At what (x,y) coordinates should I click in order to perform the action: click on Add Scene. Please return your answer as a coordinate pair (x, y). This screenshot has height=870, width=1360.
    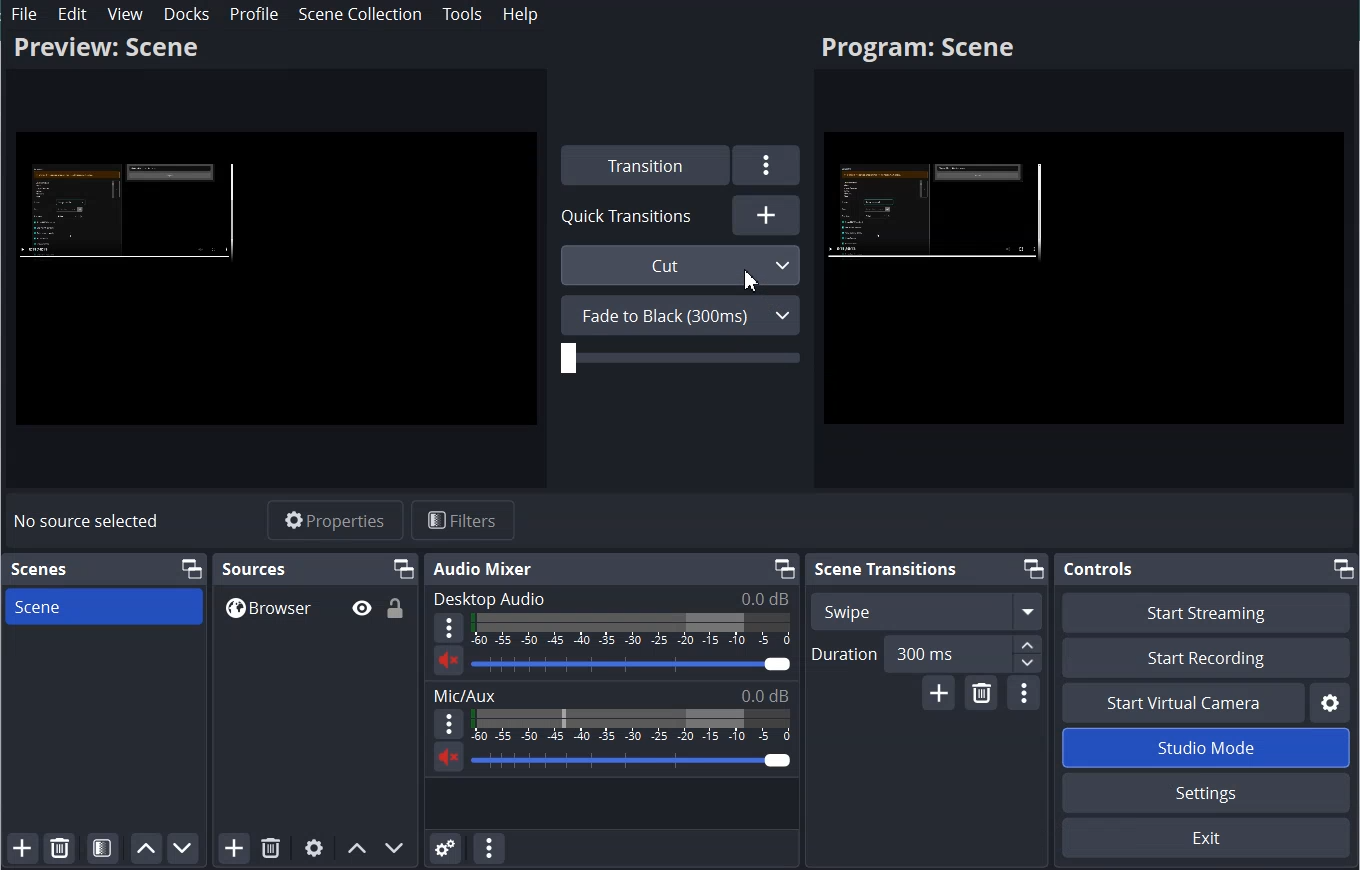
    Looking at the image, I should click on (22, 848).